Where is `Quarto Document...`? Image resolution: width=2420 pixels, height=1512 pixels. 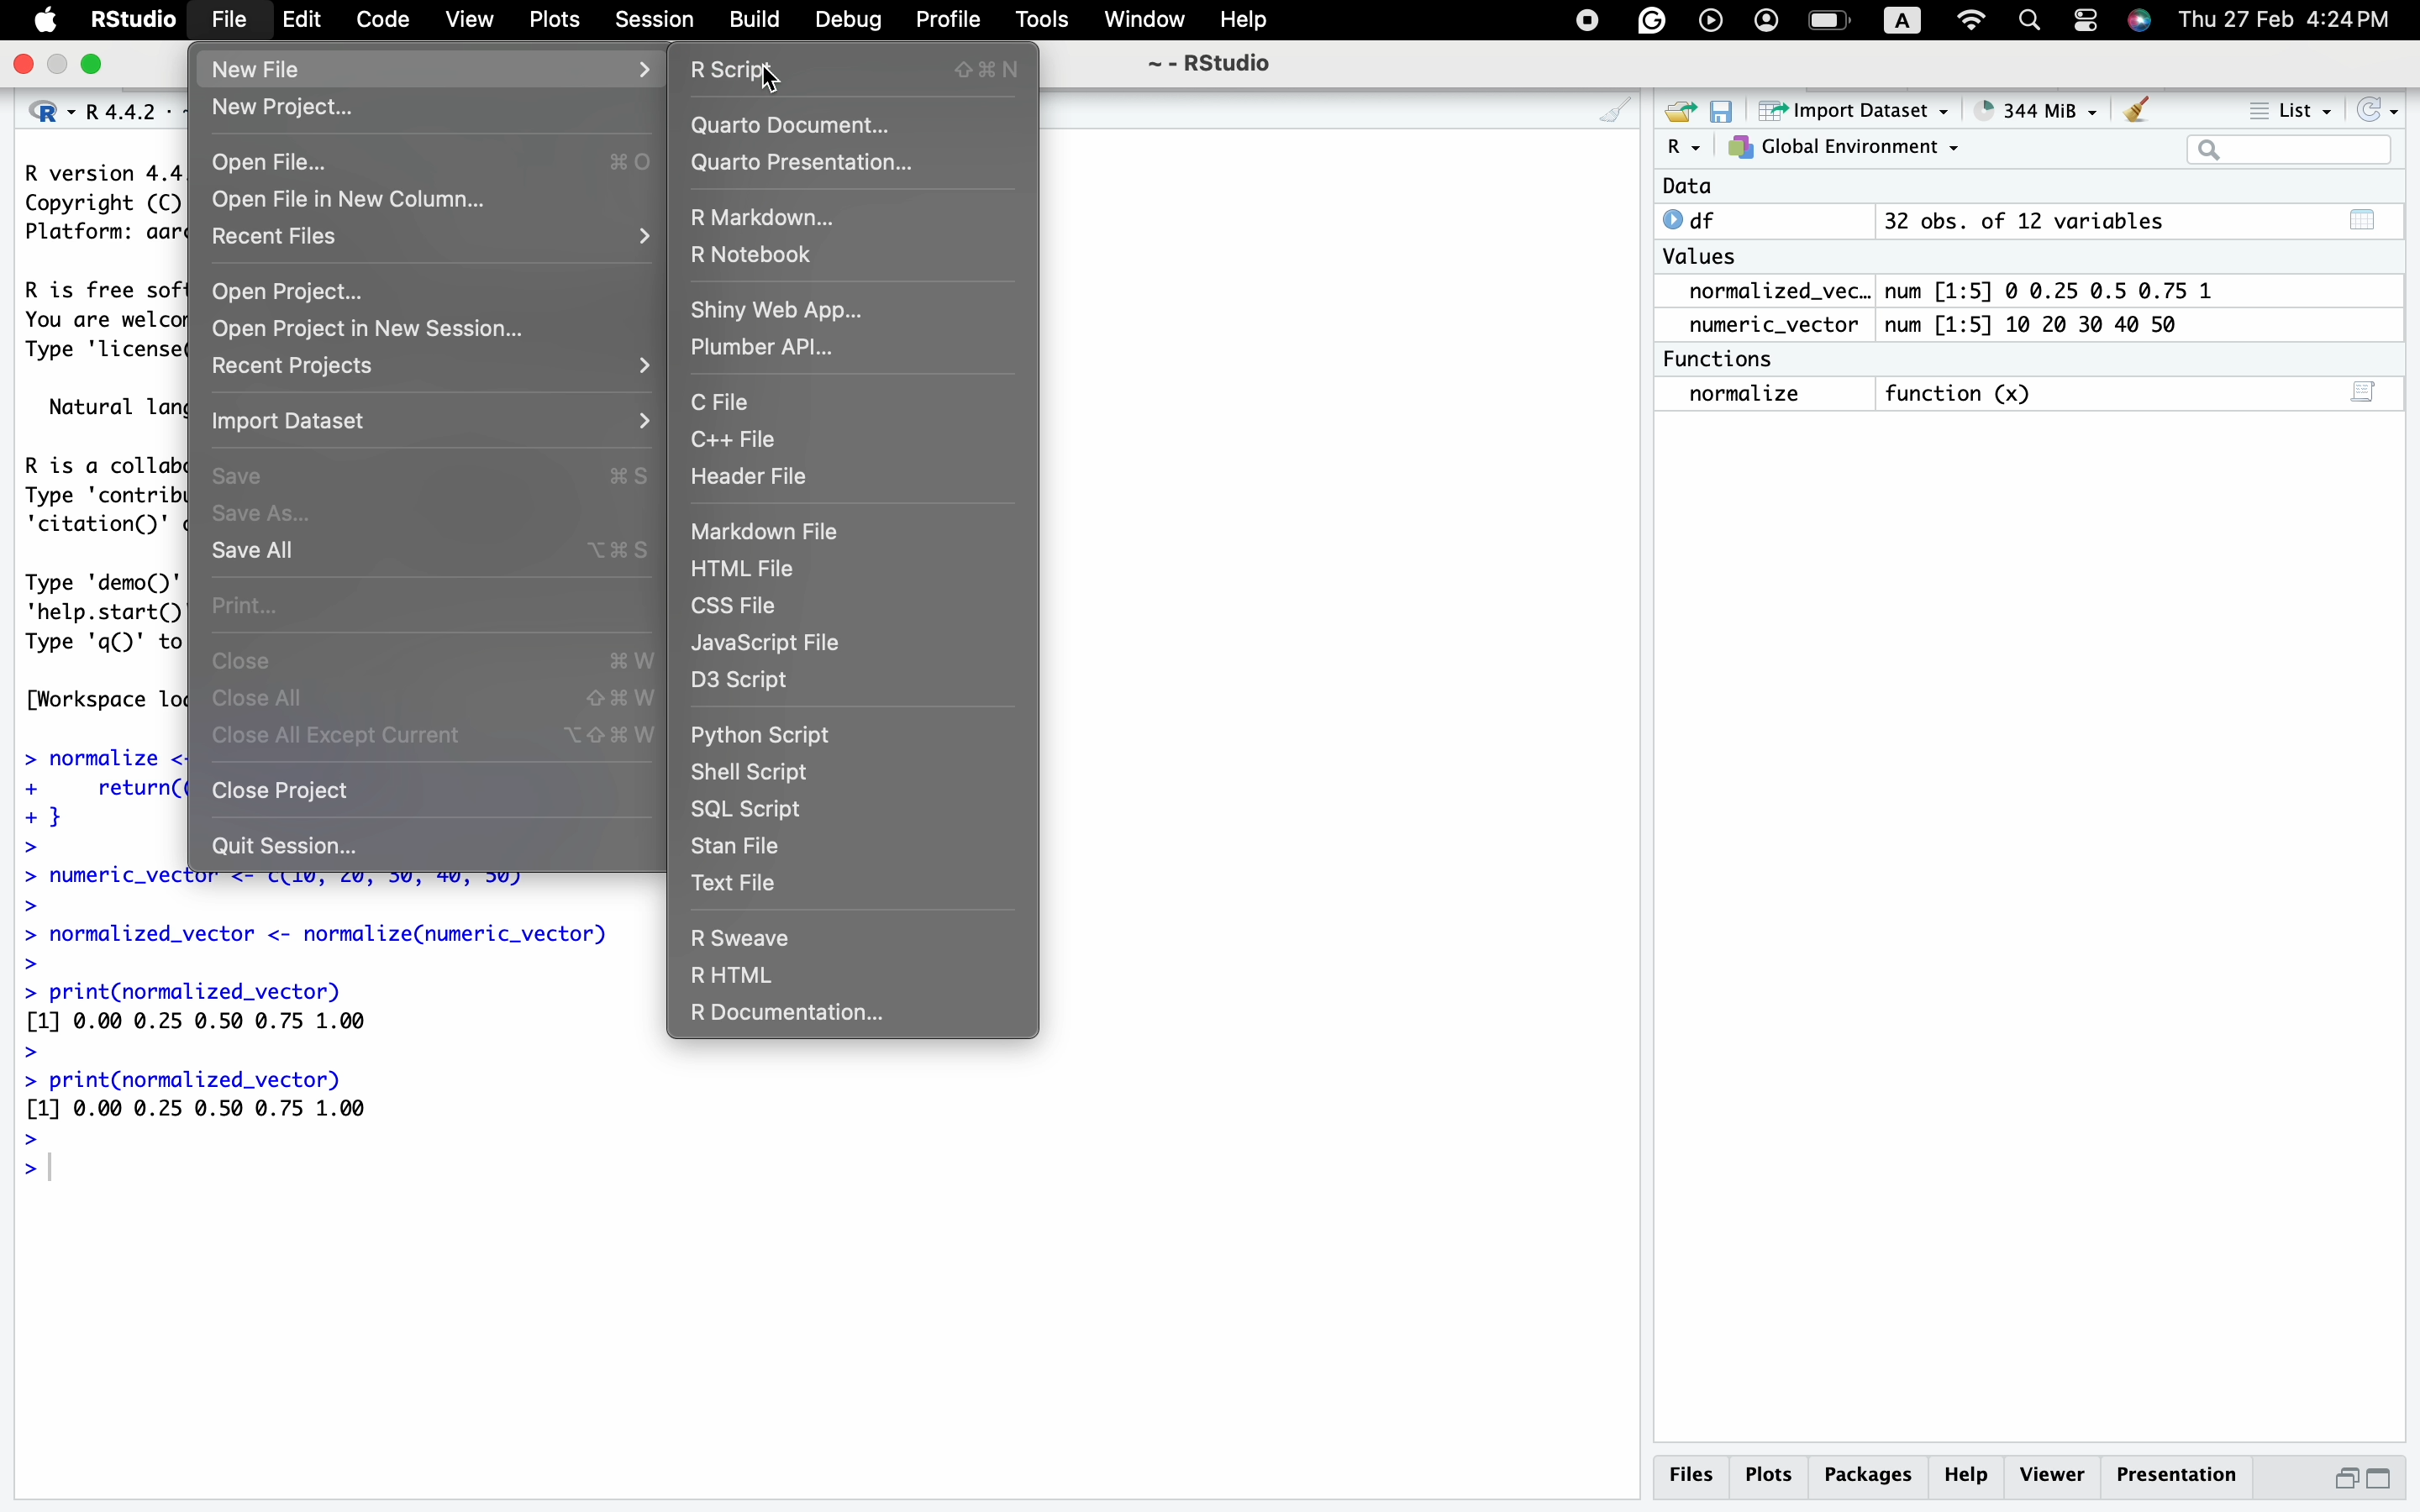 Quarto Document... is located at coordinates (795, 130).